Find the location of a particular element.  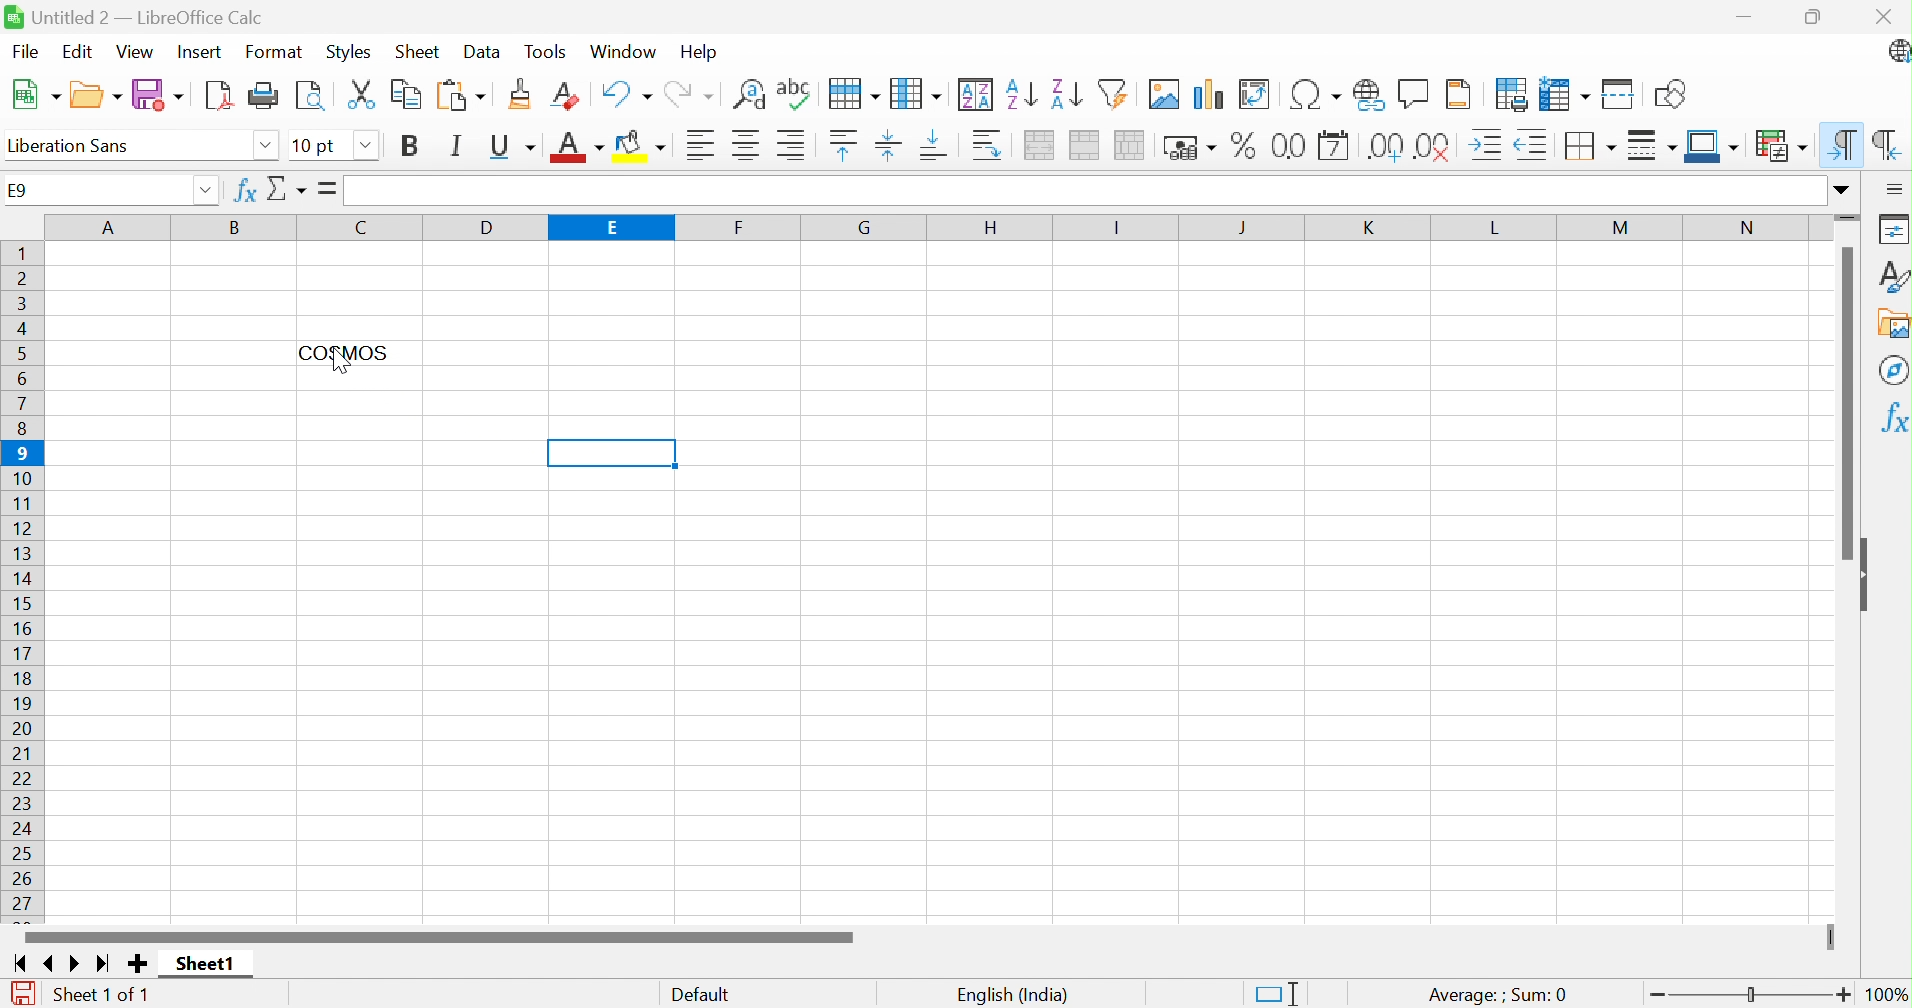

Functions is located at coordinates (1890, 419).